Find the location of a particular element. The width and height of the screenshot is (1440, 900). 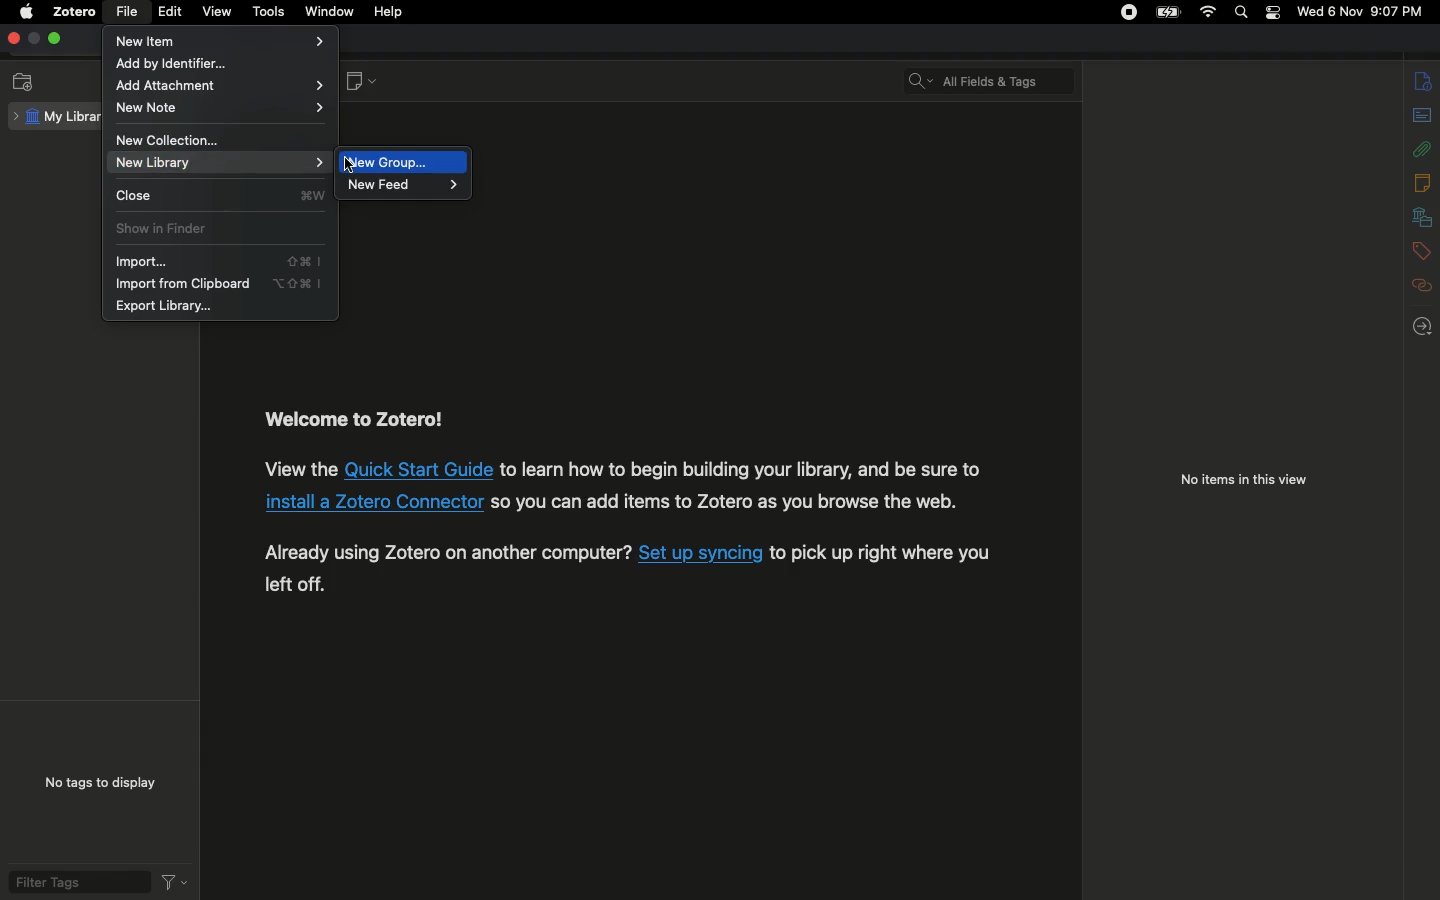

Close is located at coordinates (12, 39).